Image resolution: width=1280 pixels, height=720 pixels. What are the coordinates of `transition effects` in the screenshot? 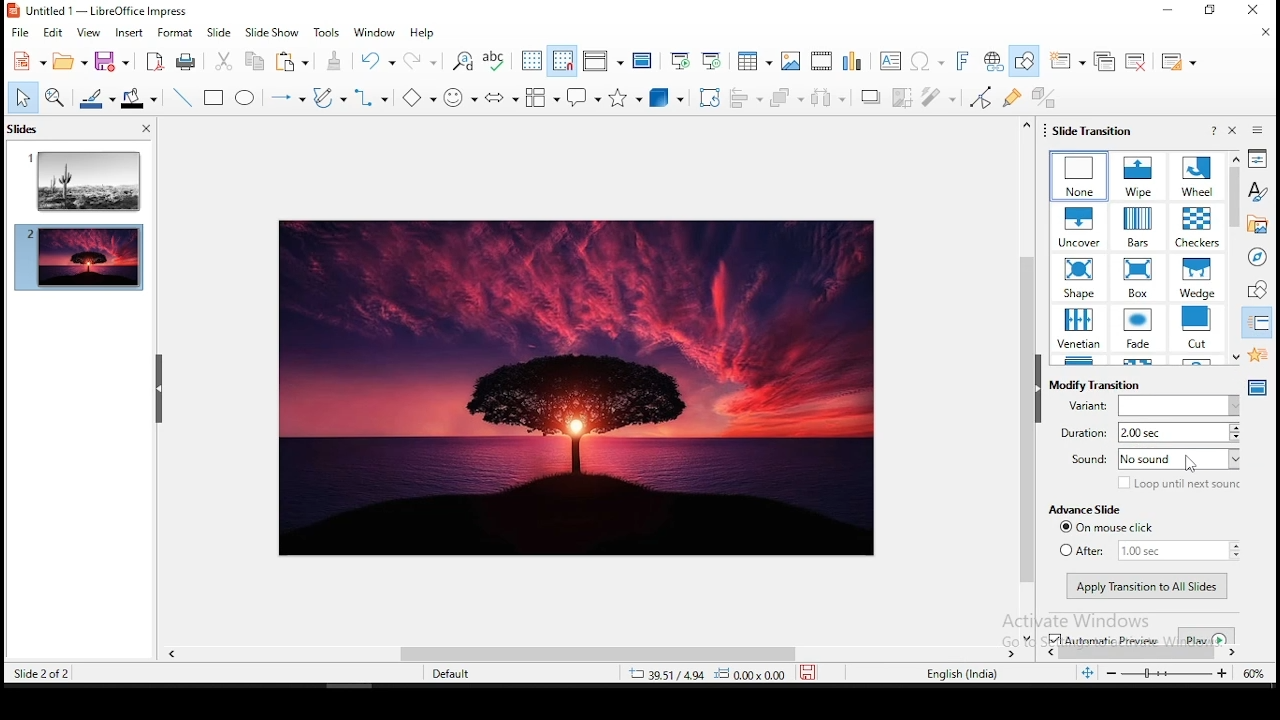 It's located at (1135, 226).